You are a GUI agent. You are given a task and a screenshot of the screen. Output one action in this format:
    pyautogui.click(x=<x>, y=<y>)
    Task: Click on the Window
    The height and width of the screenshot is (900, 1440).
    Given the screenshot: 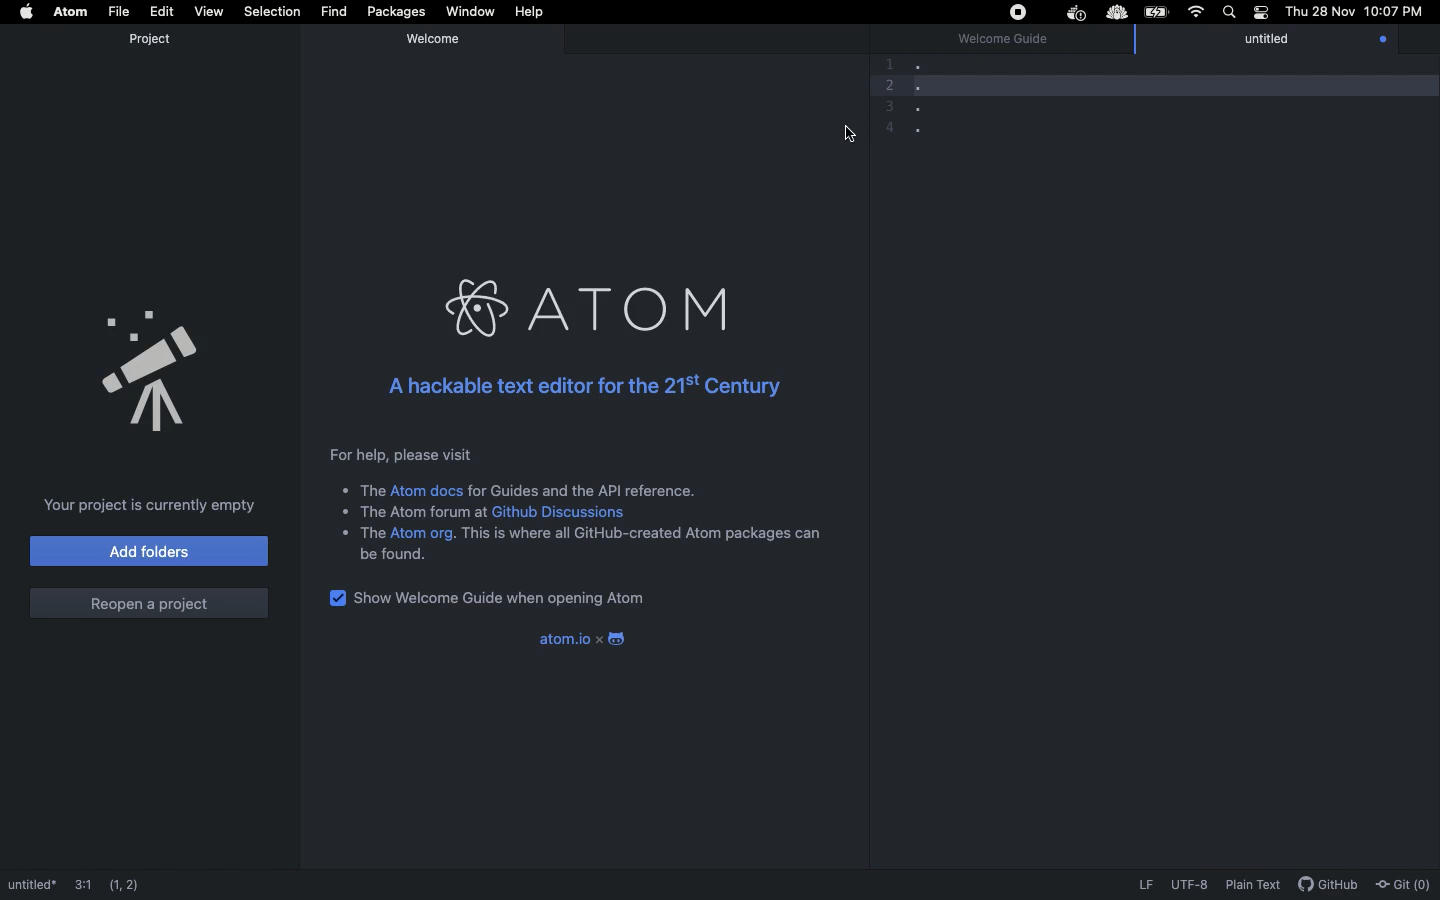 What is the action you would take?
    pyautogui.click(x=469, y=13)
    